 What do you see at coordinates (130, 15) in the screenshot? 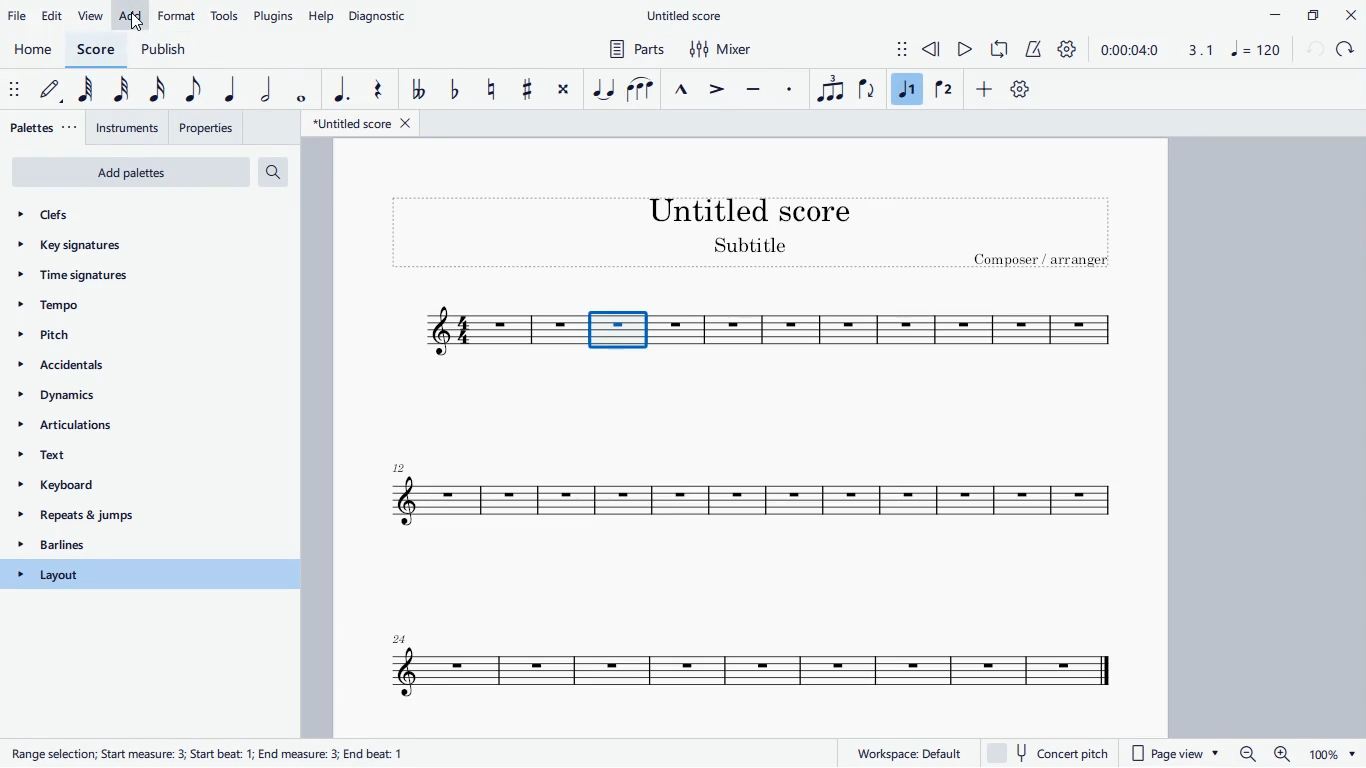
I see `add` at bounding box center [130, 15].